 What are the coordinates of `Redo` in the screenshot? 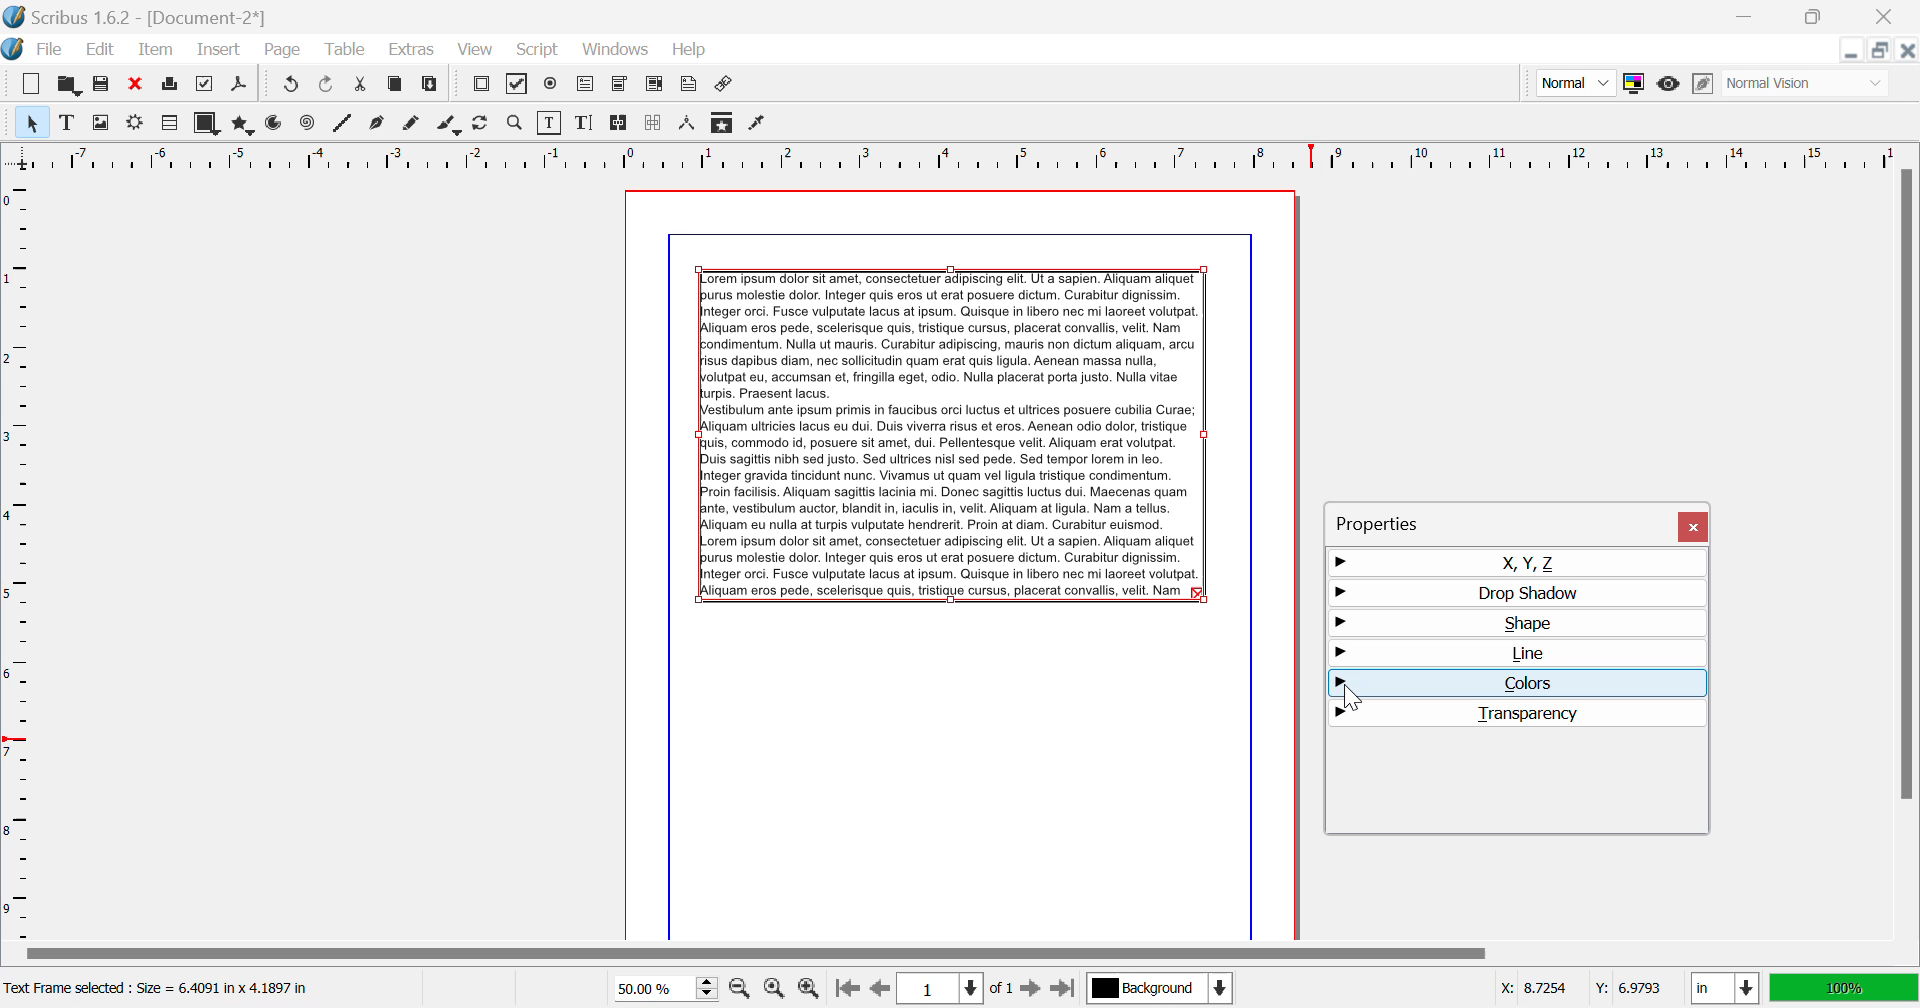 It's located at (288, 86).